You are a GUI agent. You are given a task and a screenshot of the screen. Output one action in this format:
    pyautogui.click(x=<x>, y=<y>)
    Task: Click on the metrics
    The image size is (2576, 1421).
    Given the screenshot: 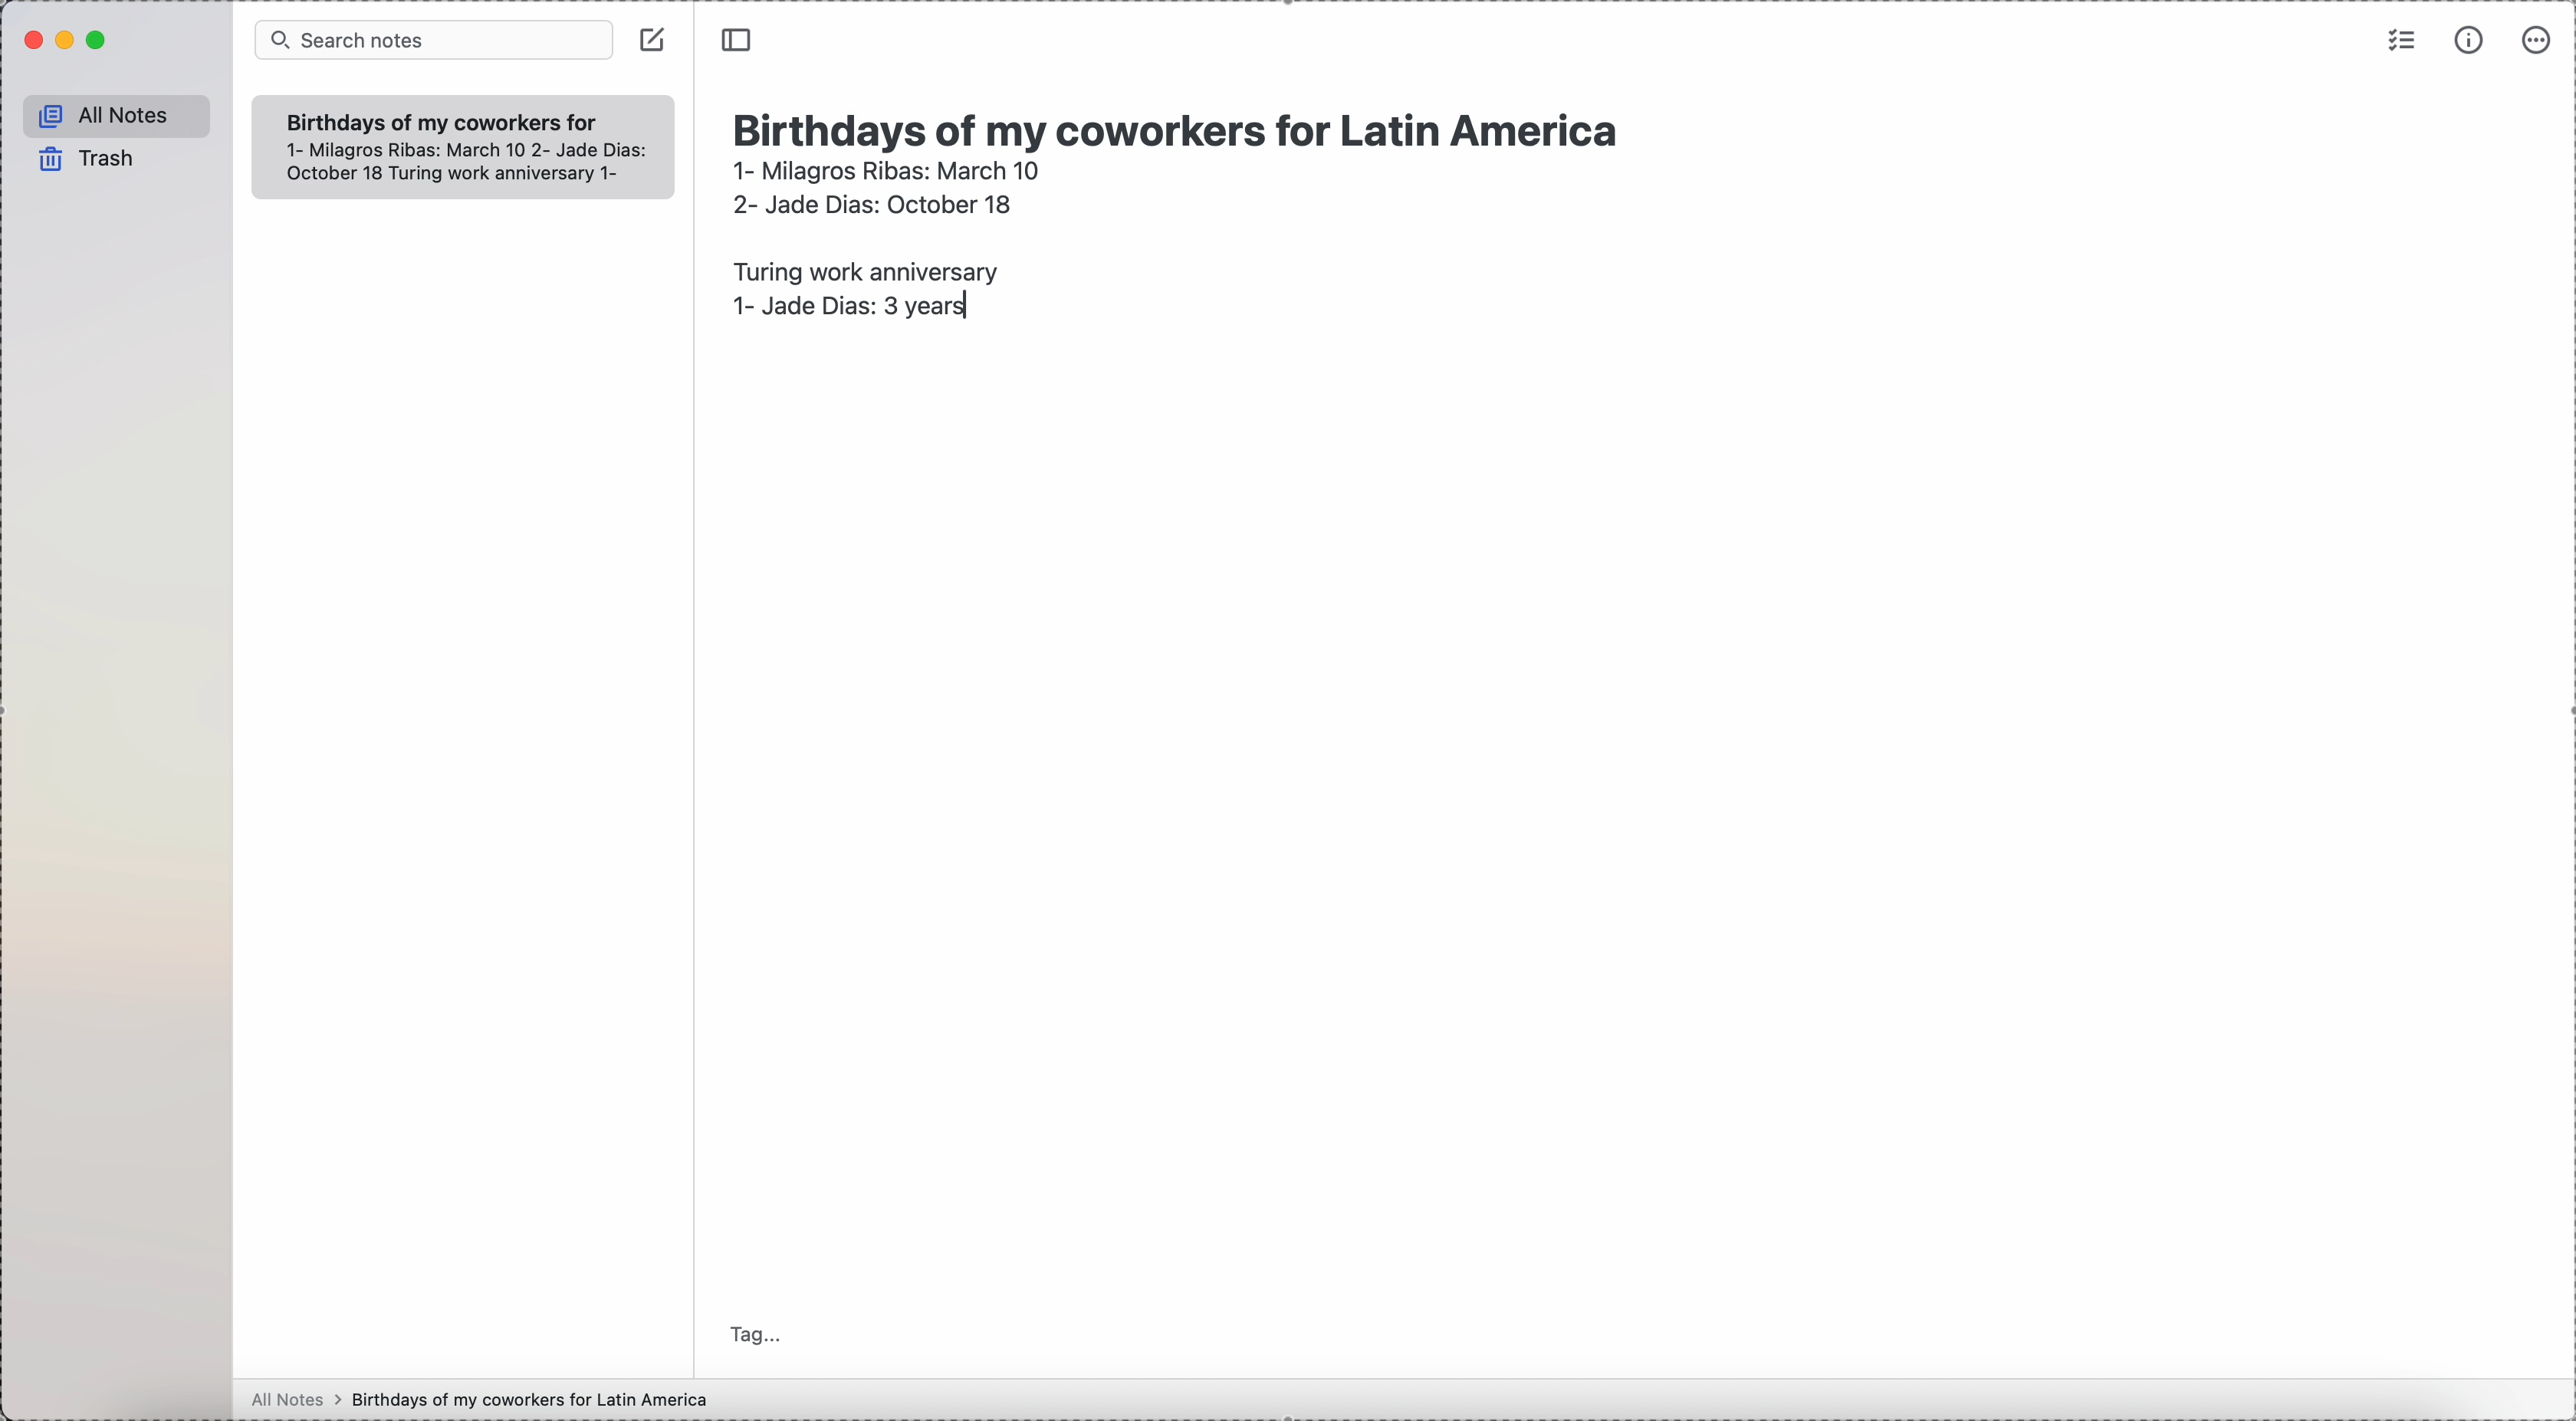 What is the action you would take?
    pyautogui.click(x=2472, y=39)
    